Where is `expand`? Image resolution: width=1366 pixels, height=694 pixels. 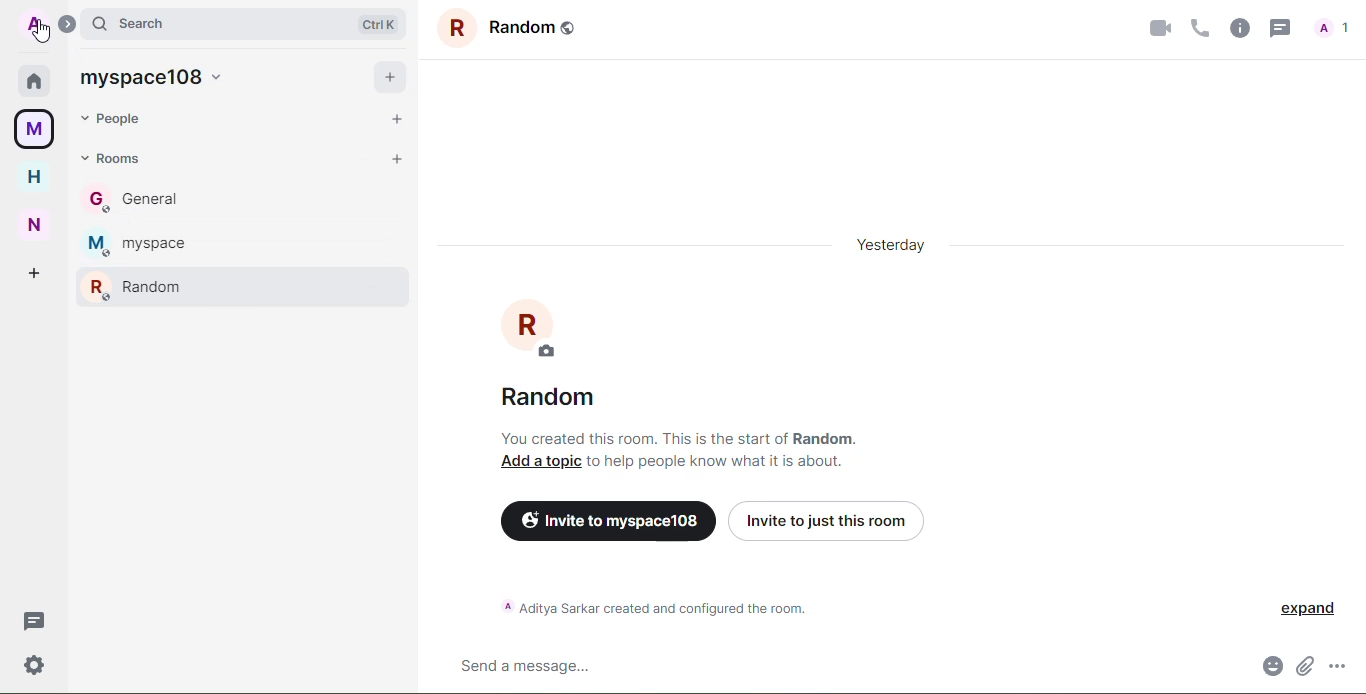 expand is located at coordinates (1306, 609).